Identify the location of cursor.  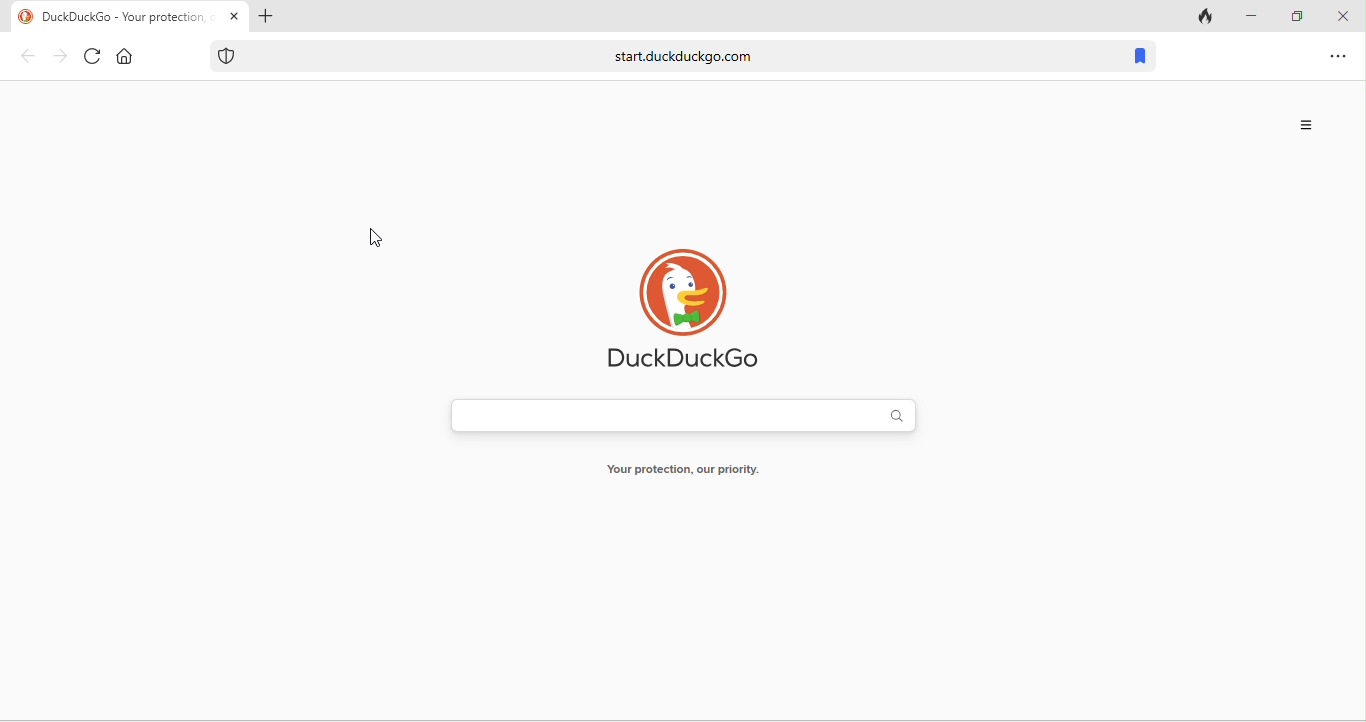
(376, 240).